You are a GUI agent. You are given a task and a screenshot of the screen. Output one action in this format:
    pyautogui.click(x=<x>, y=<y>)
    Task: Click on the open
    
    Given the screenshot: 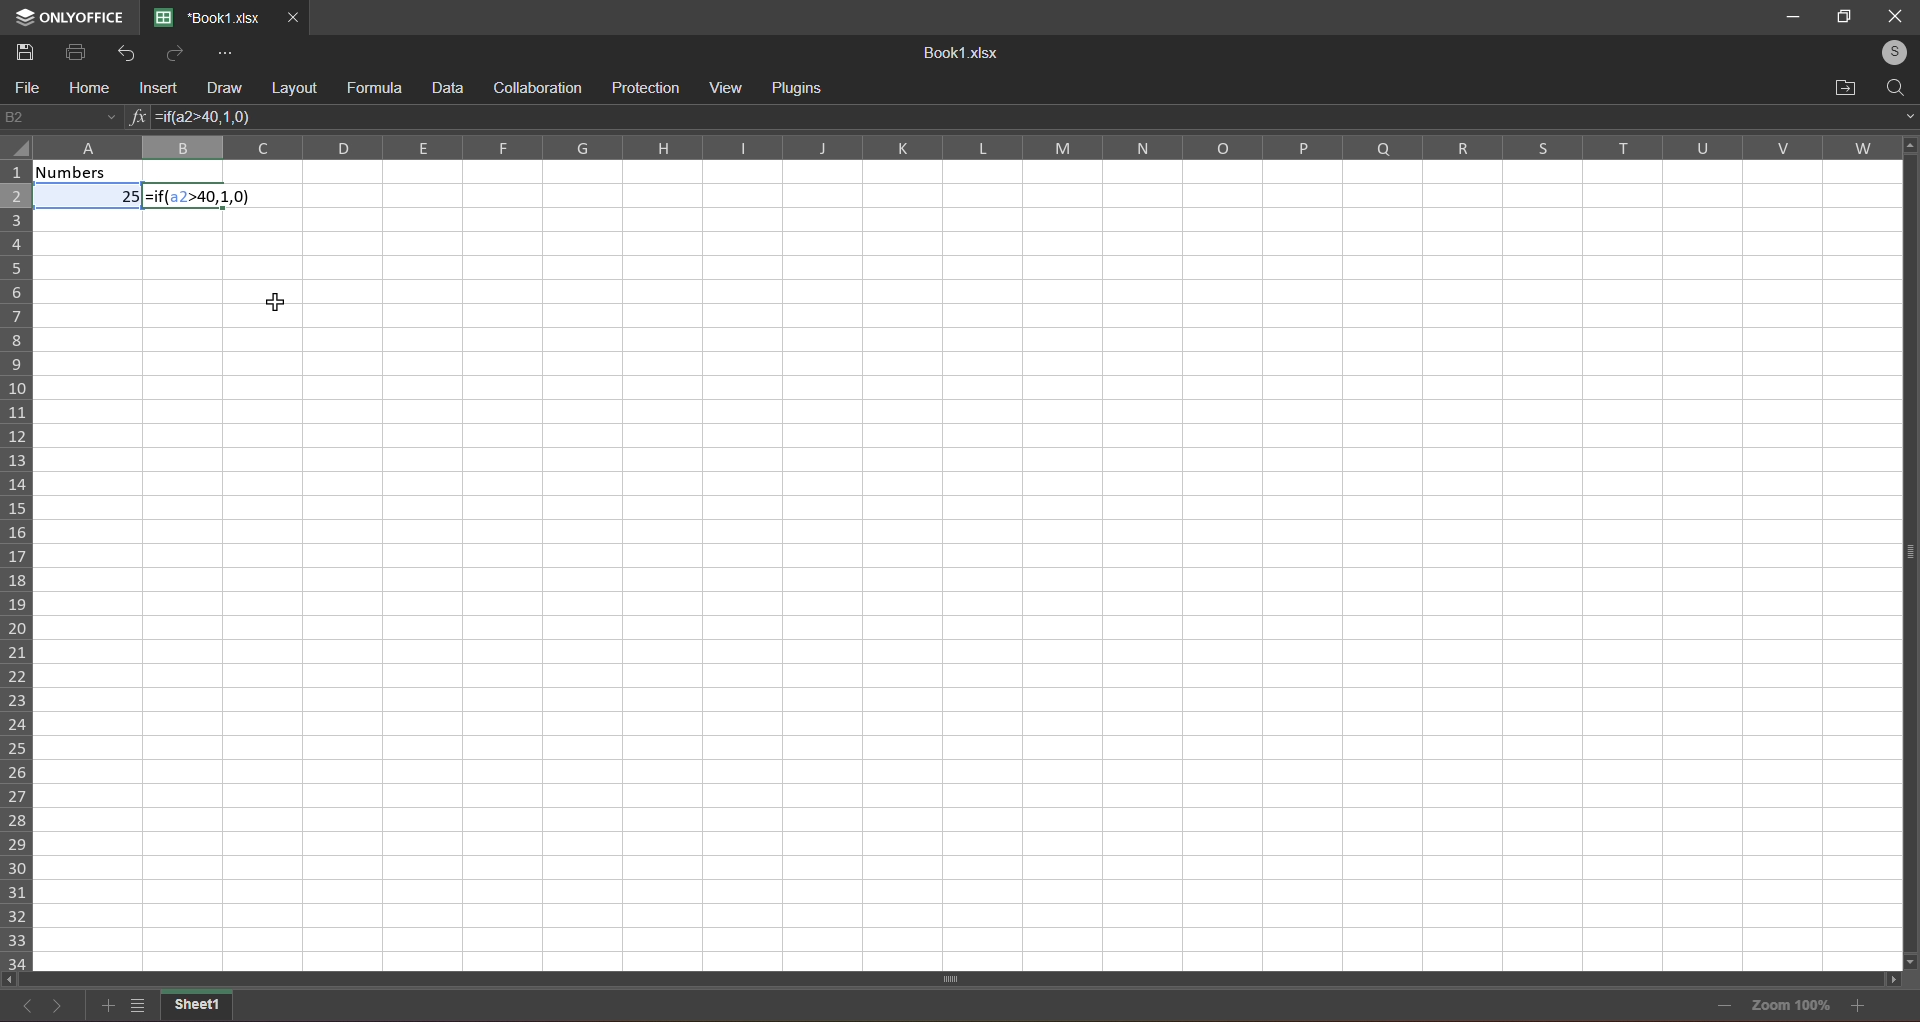 What is the action you would take?
    pyautogui.click(x=1843, y=85)
    